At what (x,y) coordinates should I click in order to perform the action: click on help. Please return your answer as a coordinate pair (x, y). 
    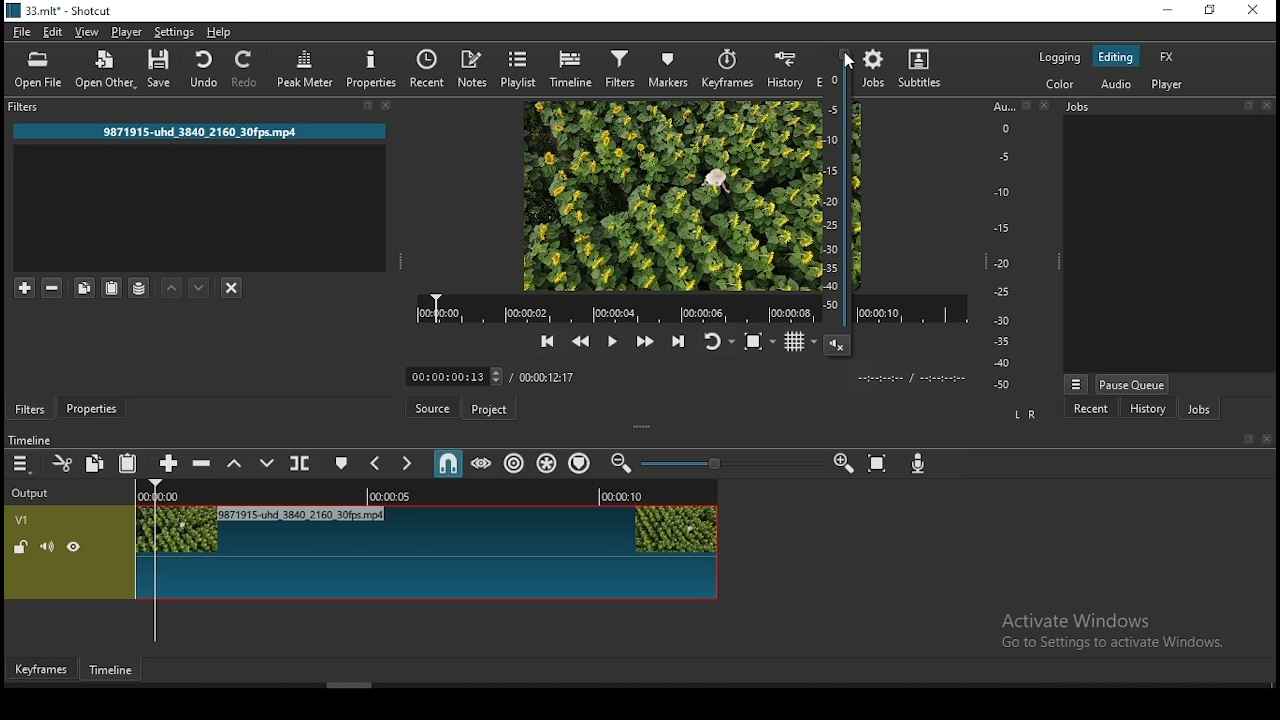
    Looking at the image, I should click on (223, 32).